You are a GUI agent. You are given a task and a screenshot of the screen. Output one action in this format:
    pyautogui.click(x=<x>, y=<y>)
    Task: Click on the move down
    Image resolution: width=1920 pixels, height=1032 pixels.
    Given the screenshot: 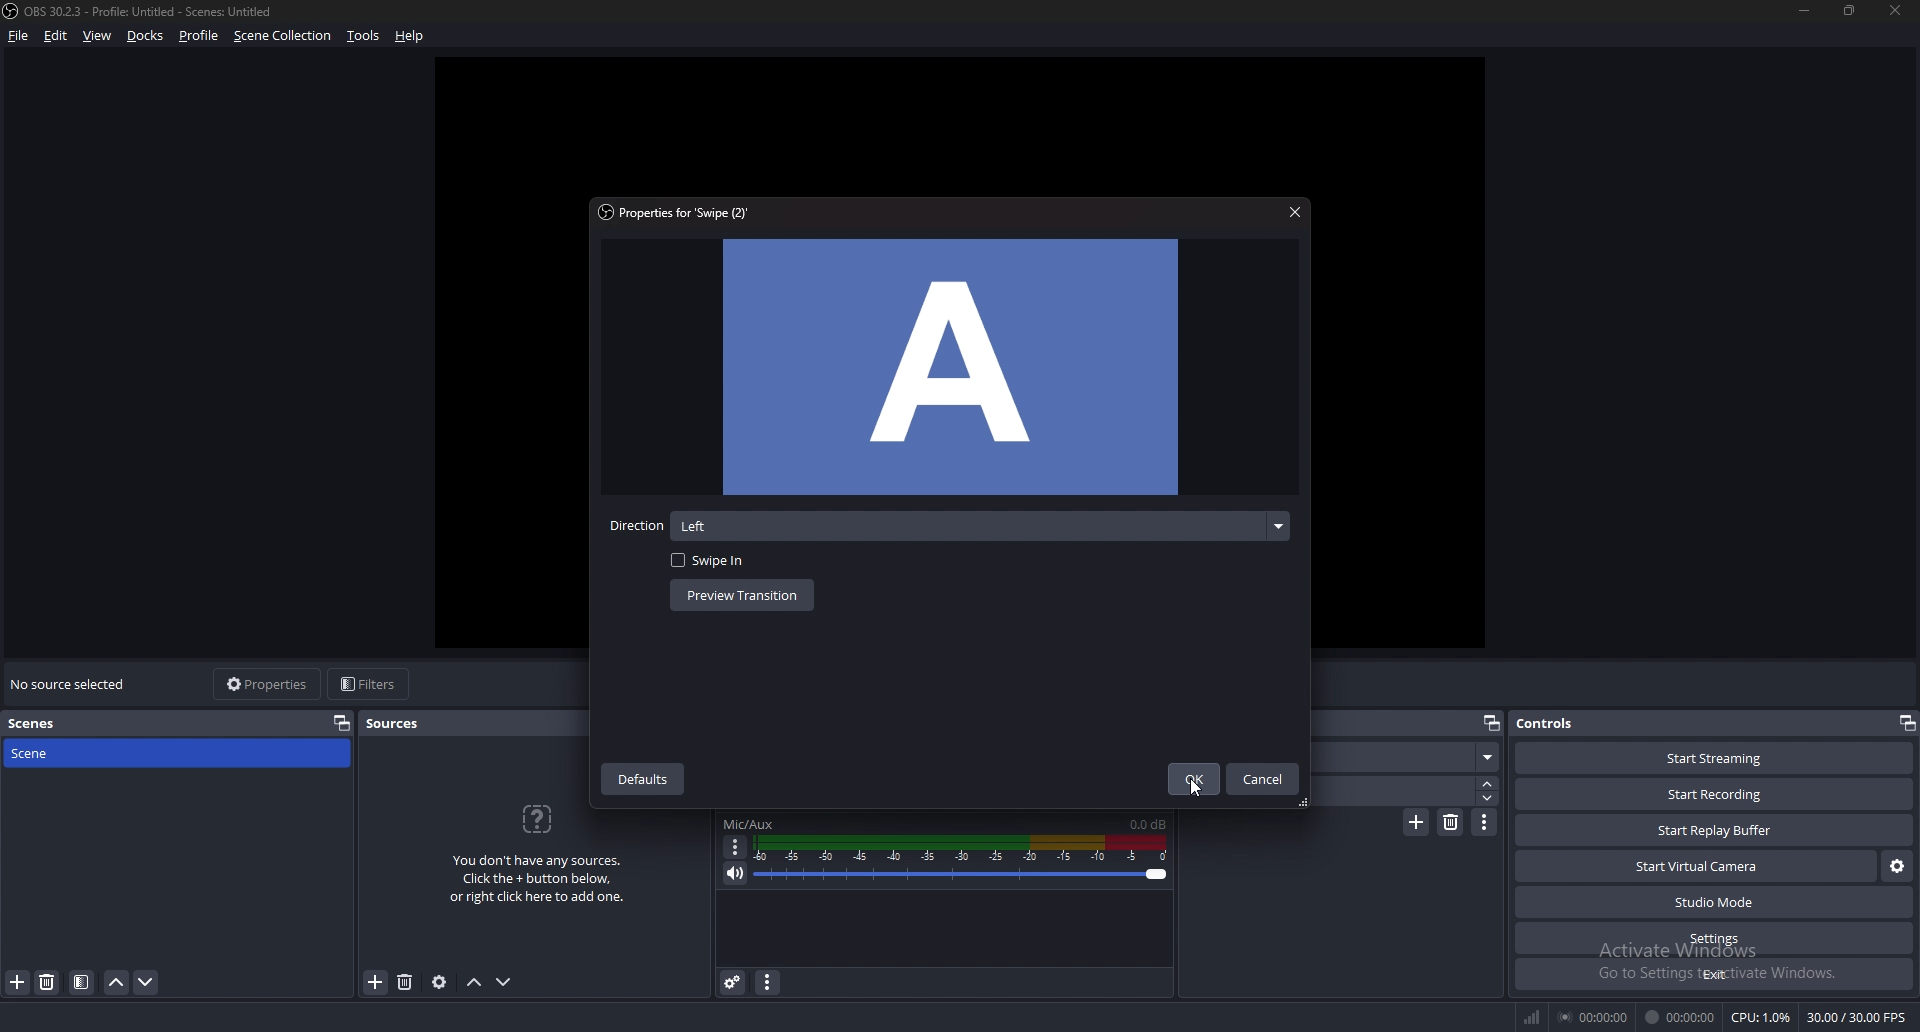 What is the action you would take?
    pyautogui.click(x=505, y=982)
    